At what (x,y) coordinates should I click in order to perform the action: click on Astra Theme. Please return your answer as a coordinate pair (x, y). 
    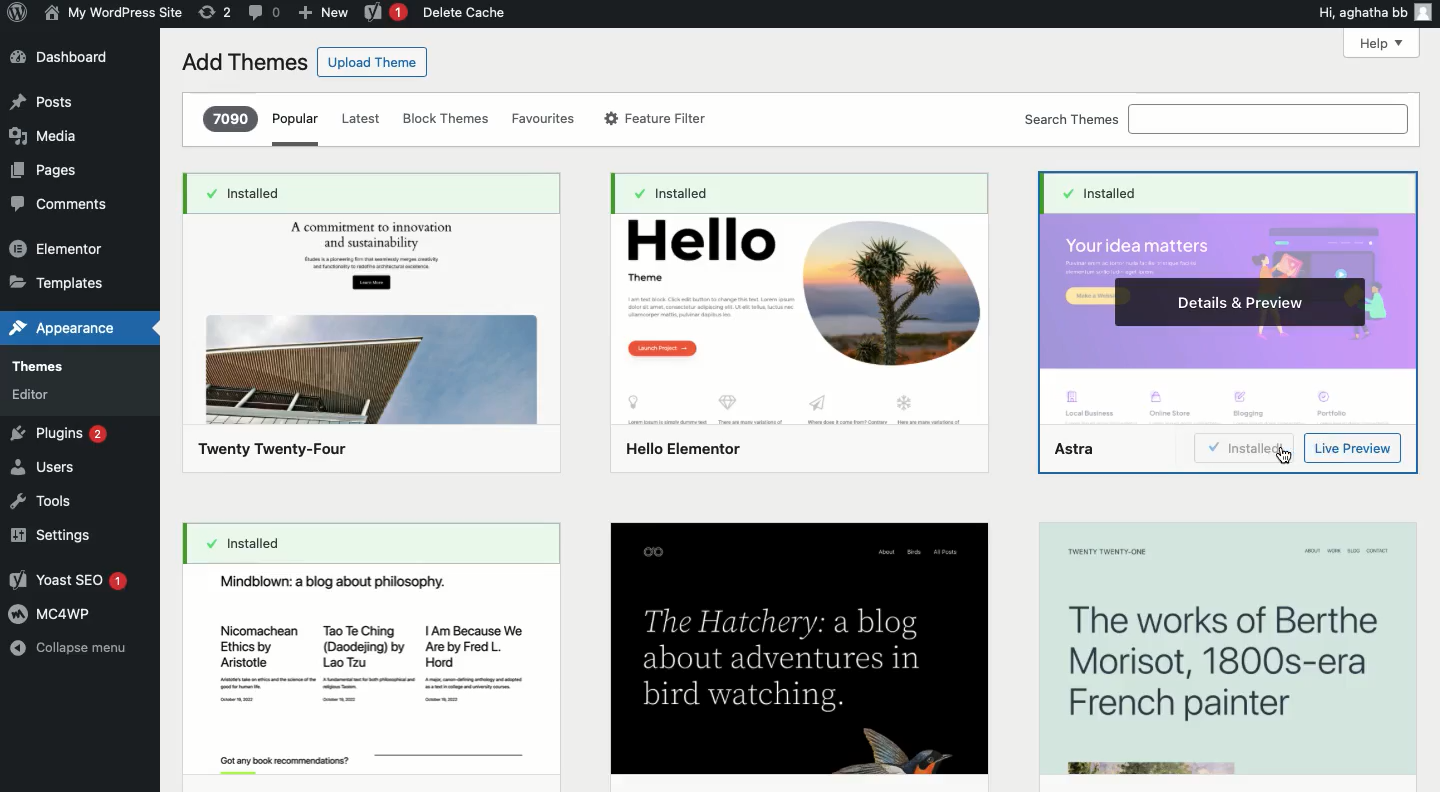
    Looking at the image, I should click on (1229, 315).